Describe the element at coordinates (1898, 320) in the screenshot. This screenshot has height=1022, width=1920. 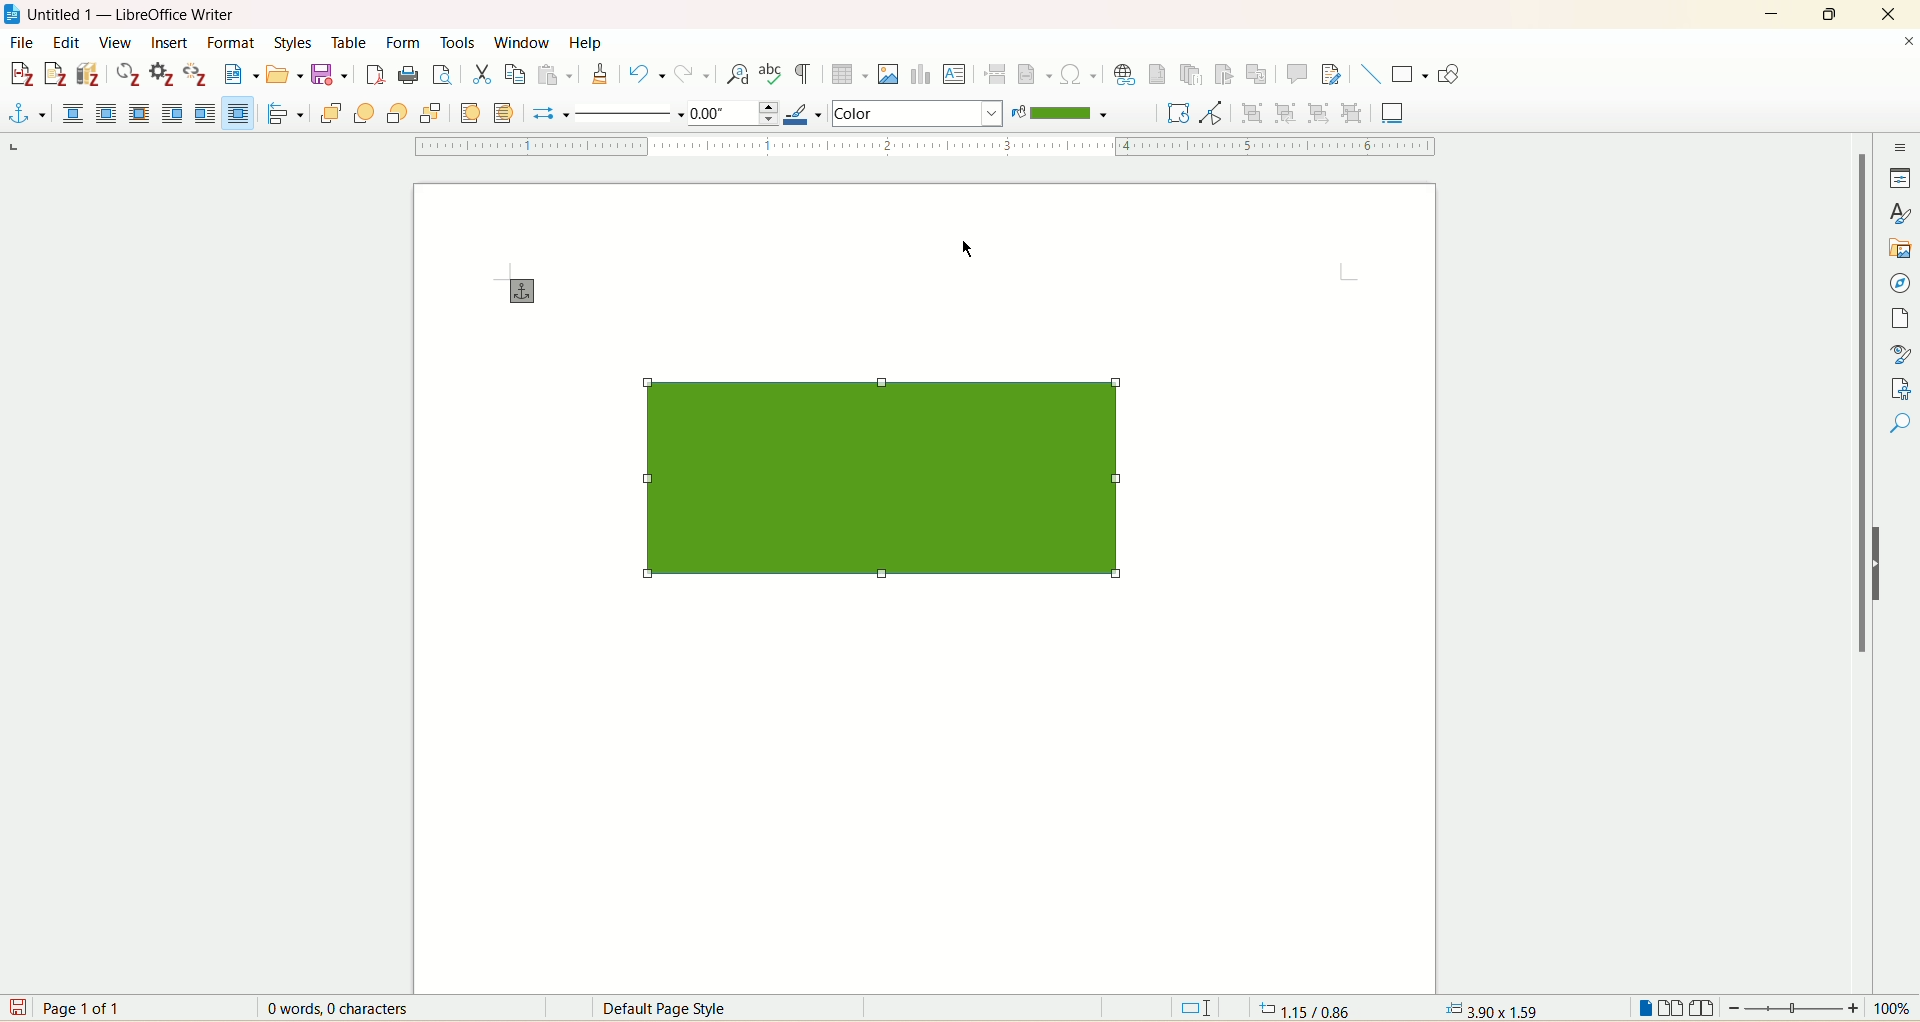
I see `page` at that location.